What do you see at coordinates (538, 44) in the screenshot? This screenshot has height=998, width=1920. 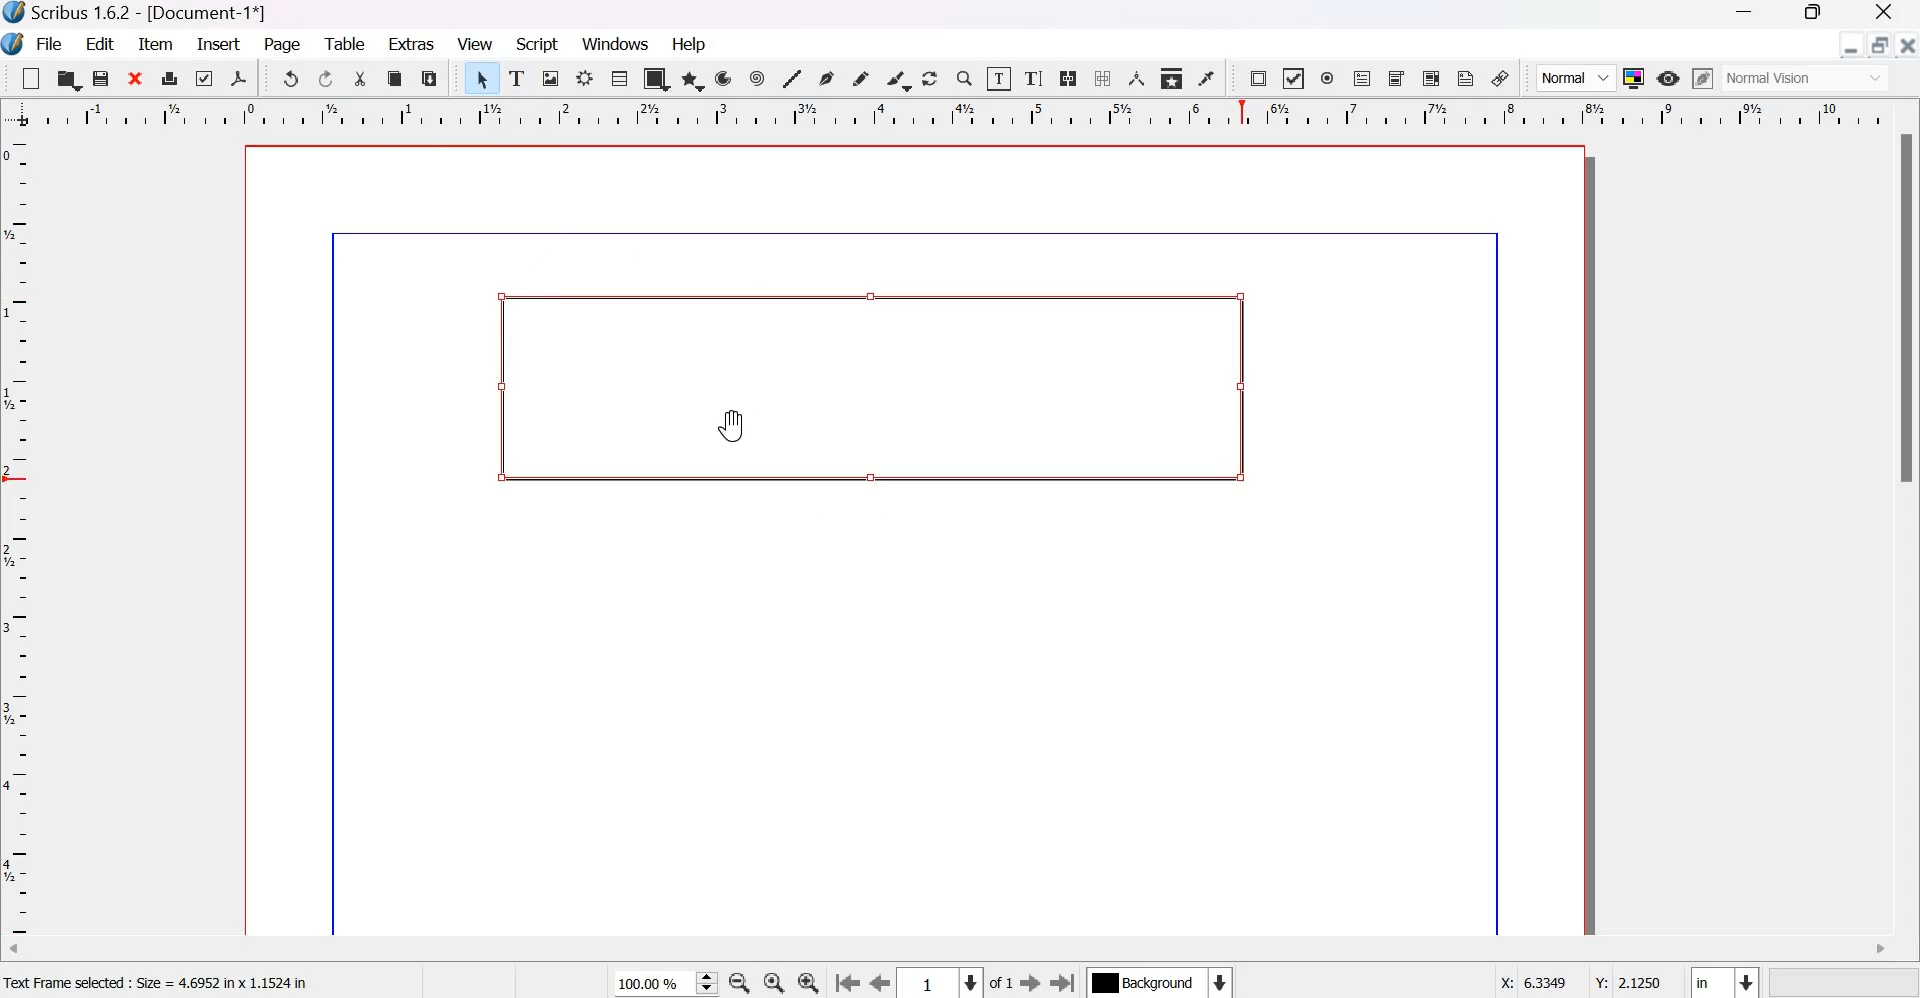 I see `script` at bounding box center [538, 44].